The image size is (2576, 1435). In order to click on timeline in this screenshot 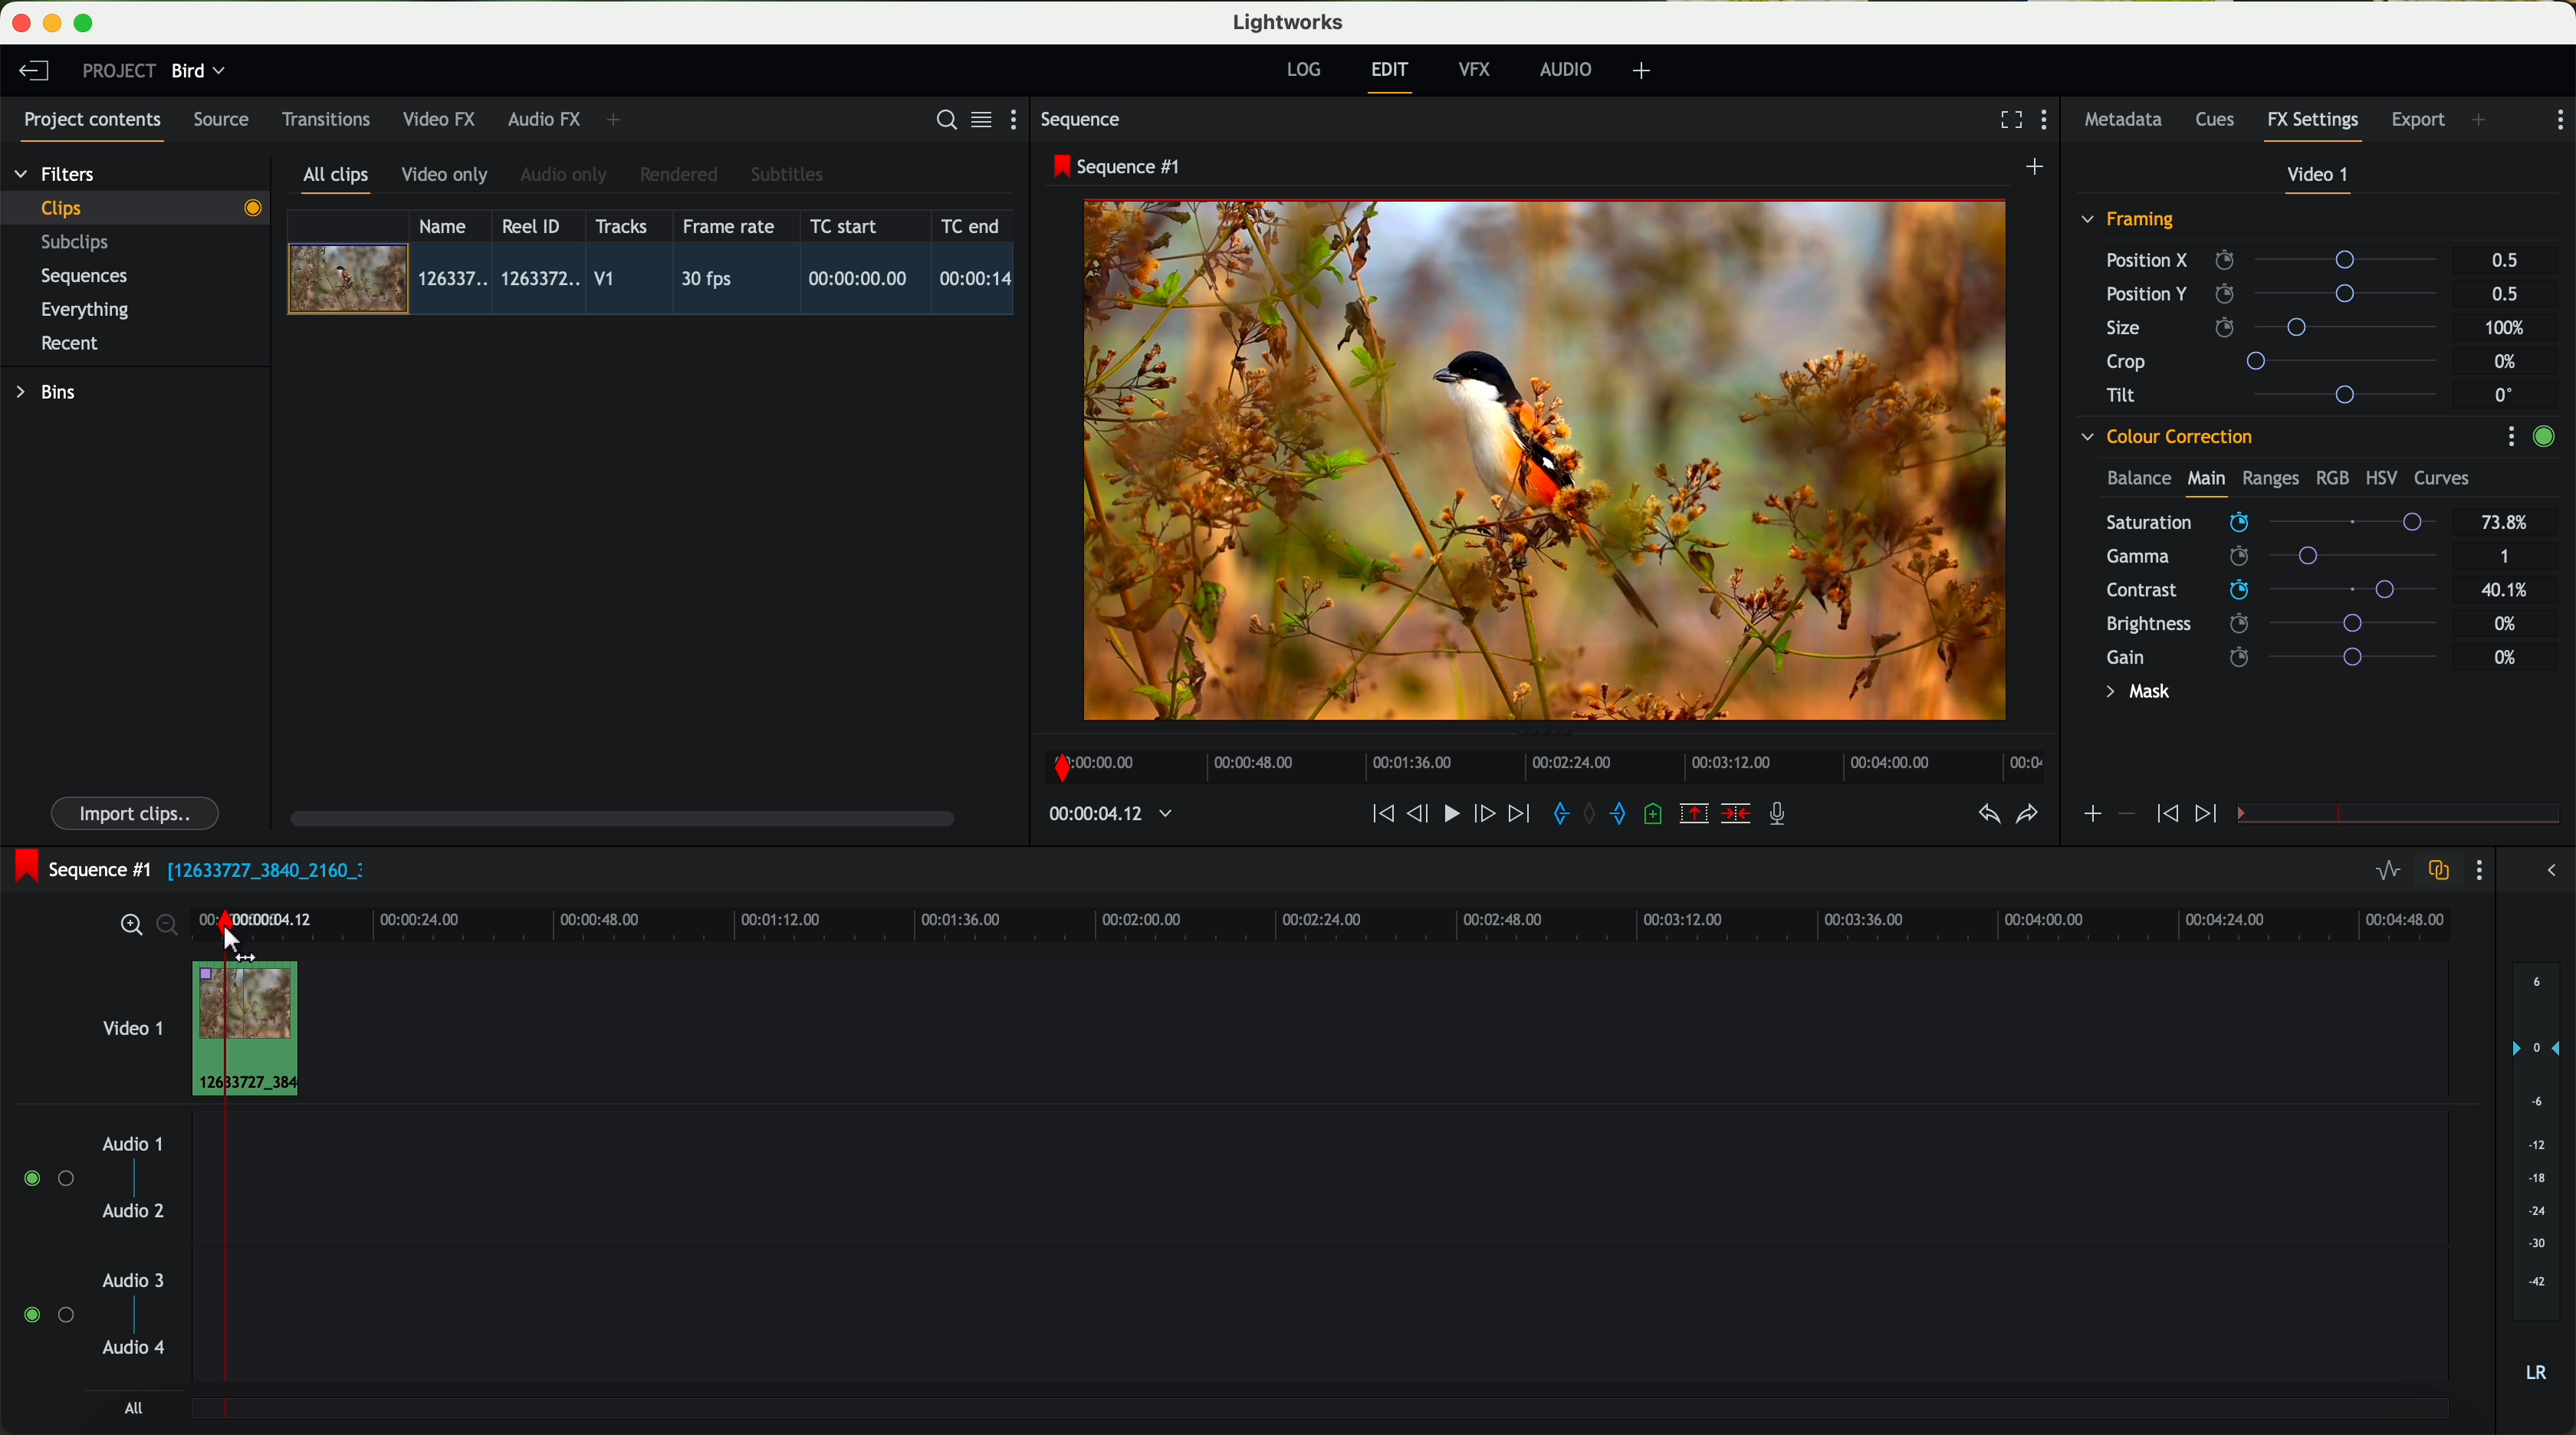, I will do `click(1100, 815)`.